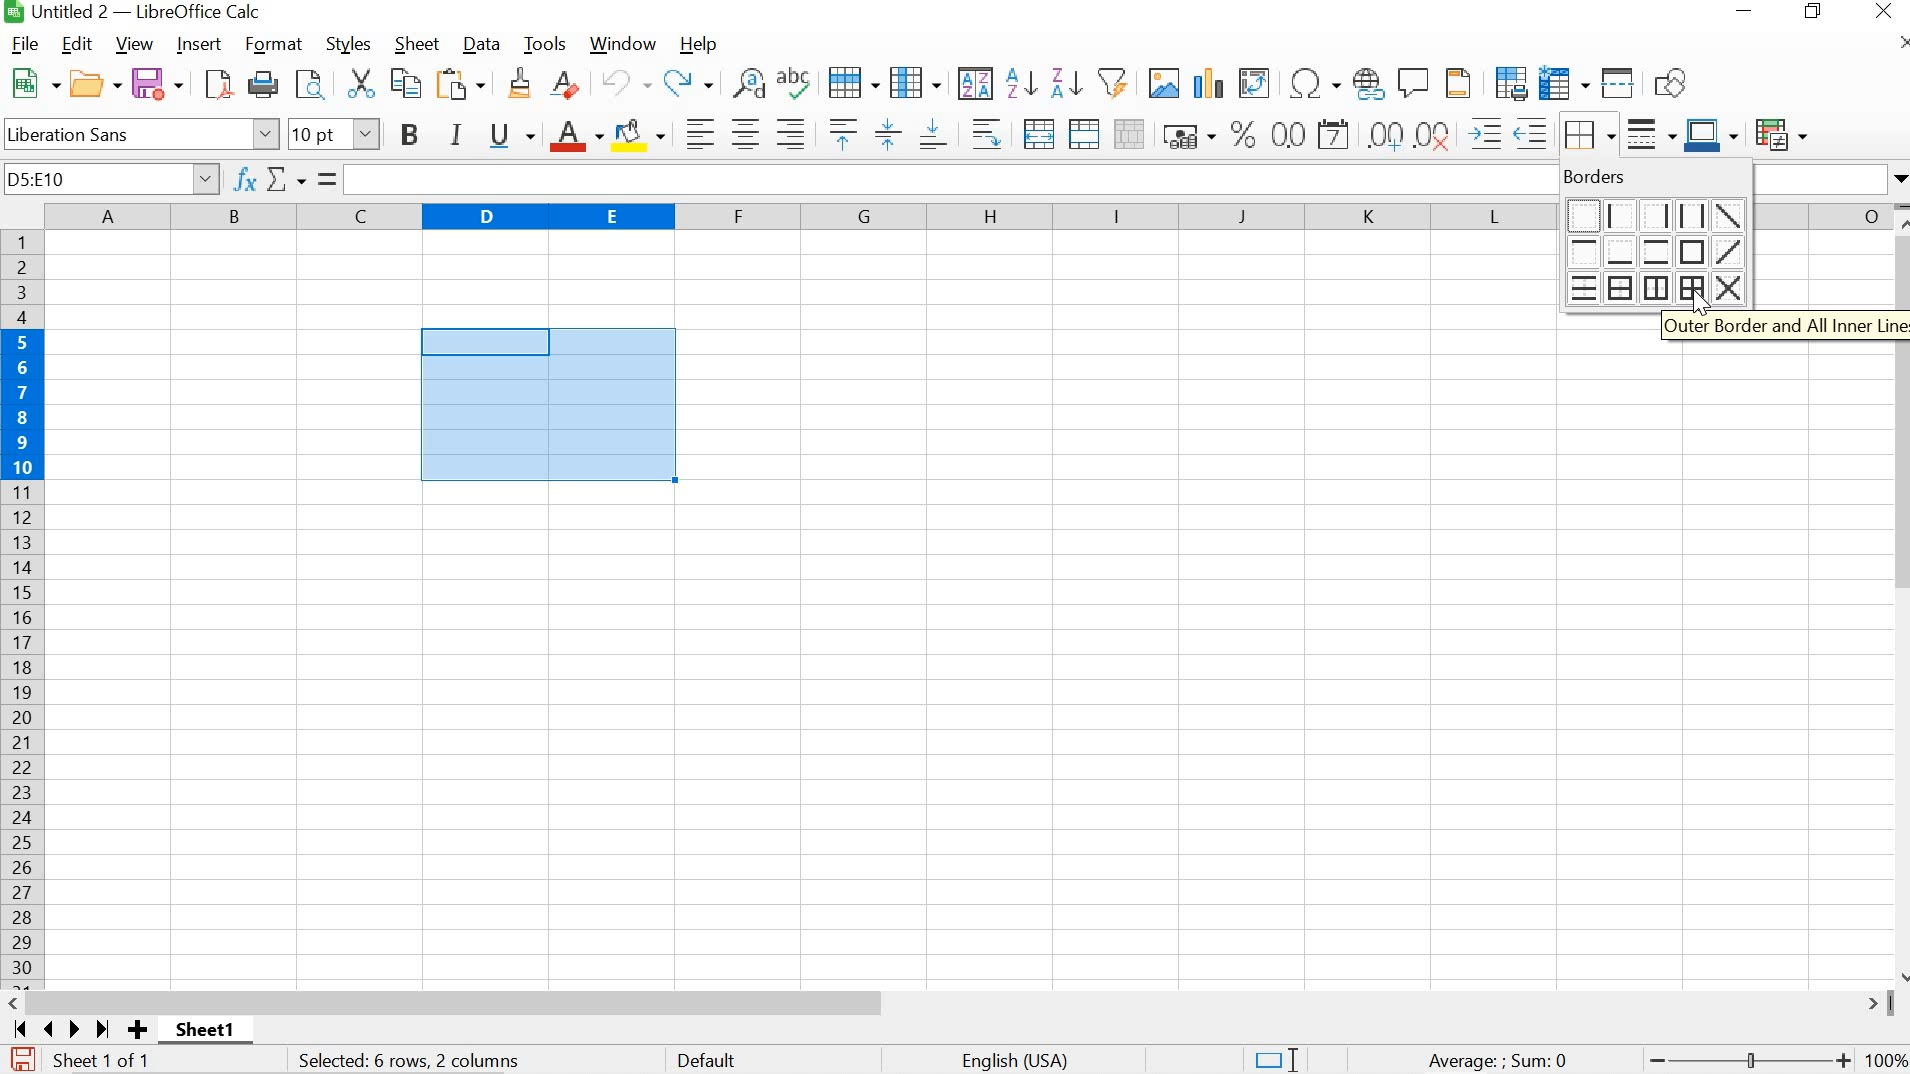  Describe the element at coordinates (975, 84) in the screenshot. I see `SORT` at that location.